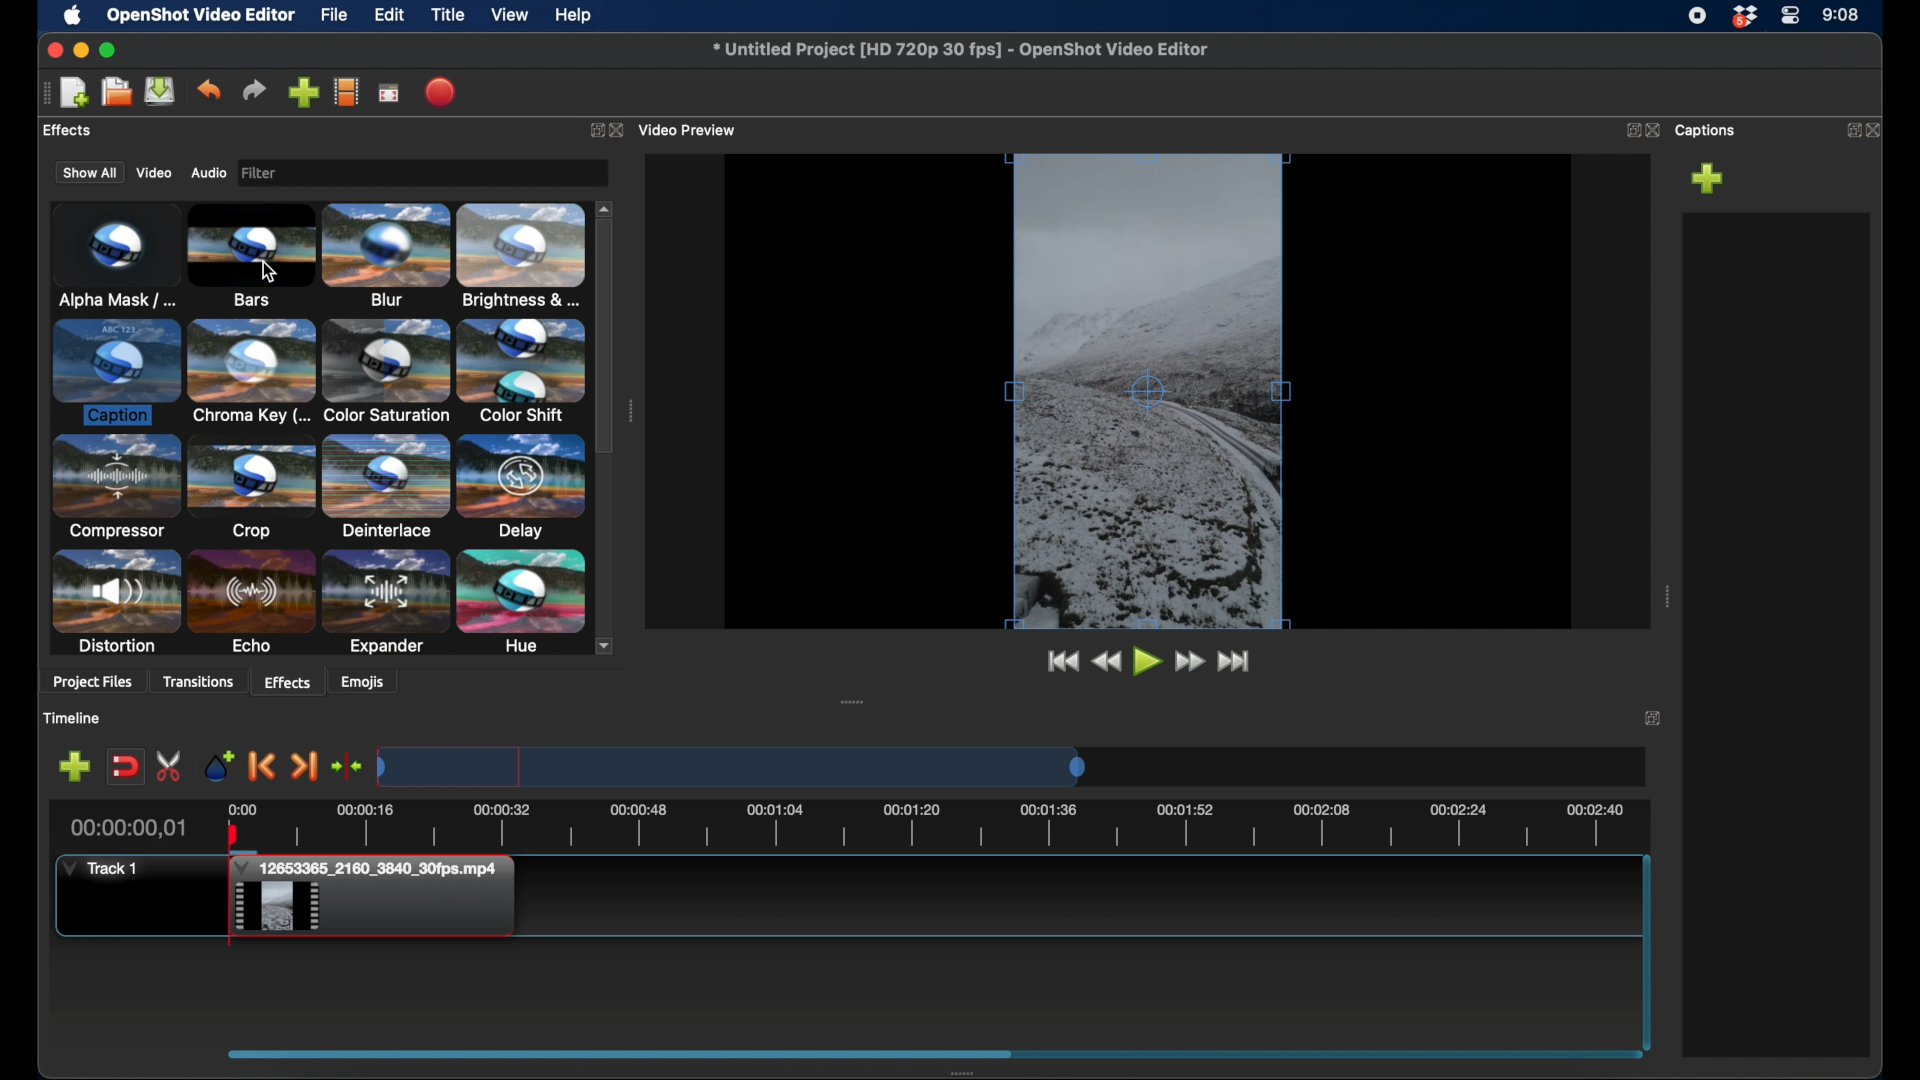 The width and height of the screenshot is (1920, 1080). I want to click on video preview, so click(1146, 393).